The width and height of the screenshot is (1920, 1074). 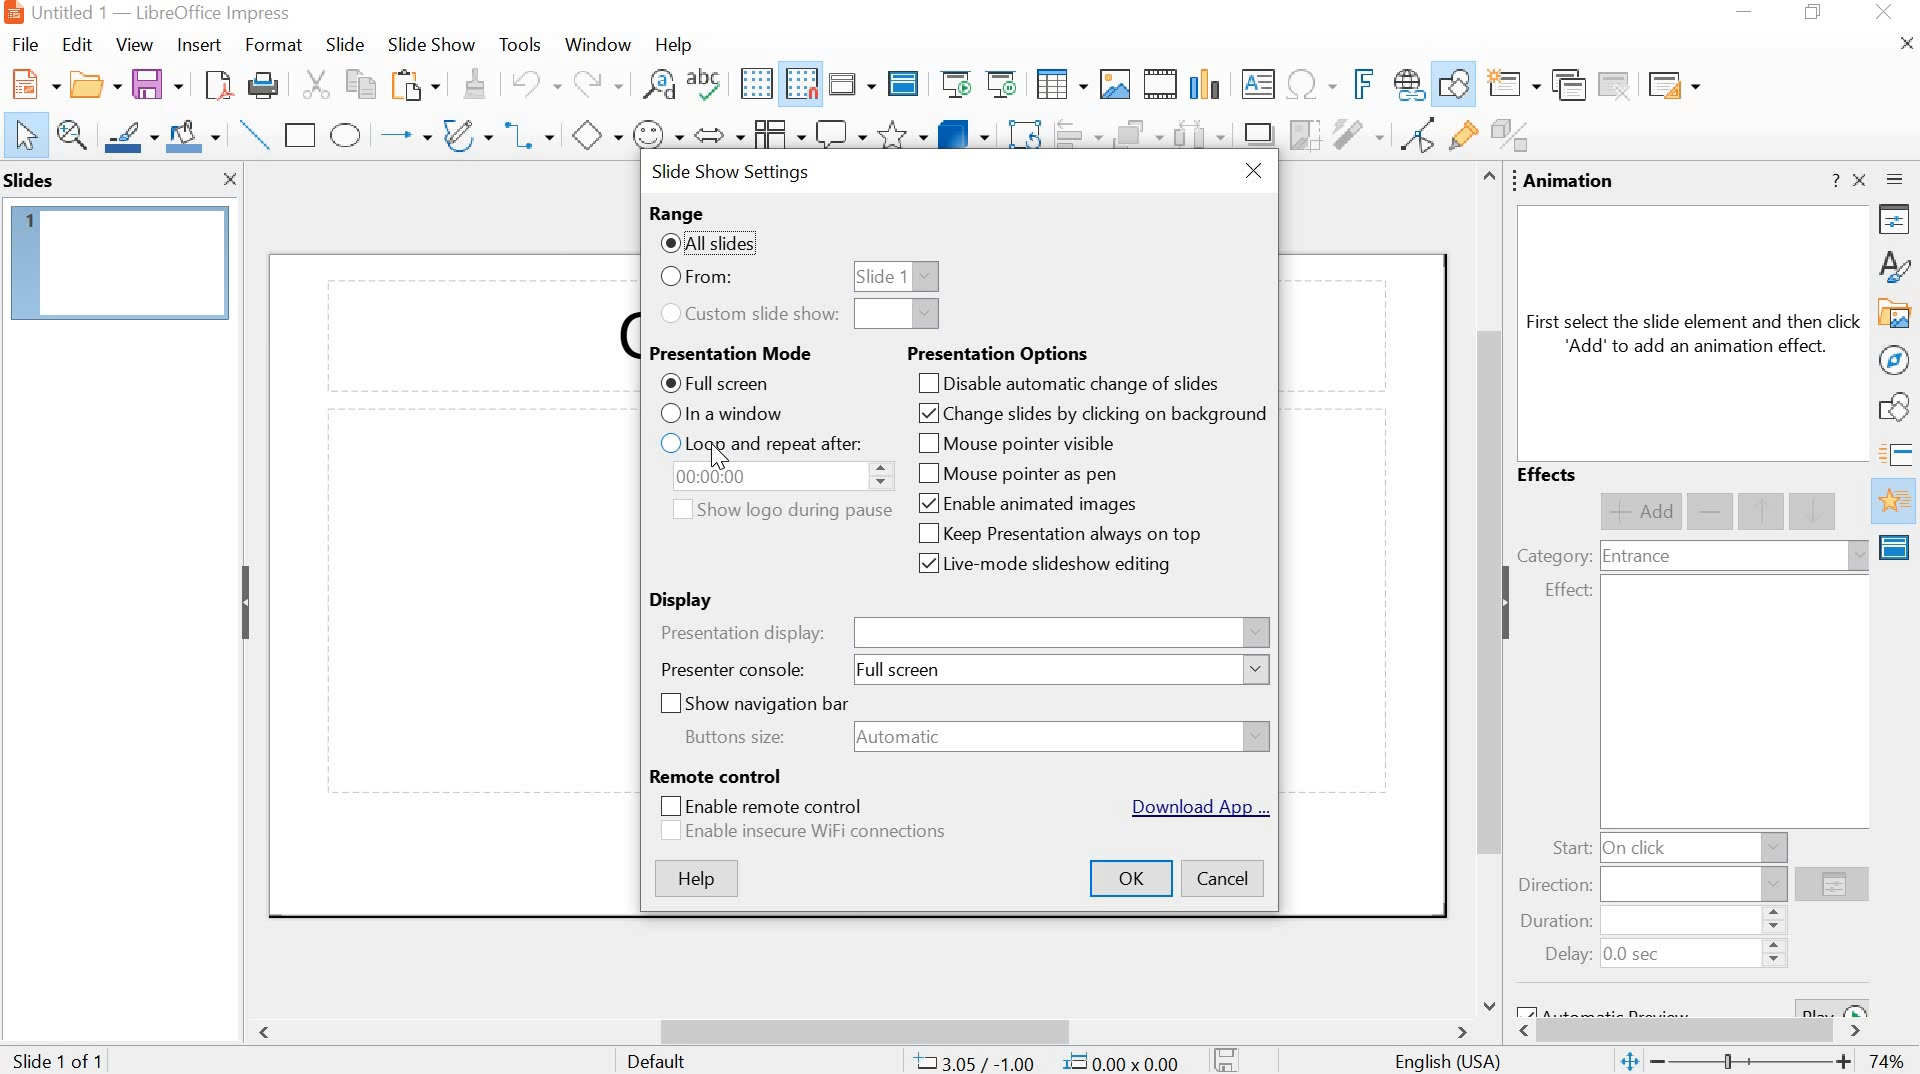 I want to click on slideshow from current slide, so click(x=1005, y=84).